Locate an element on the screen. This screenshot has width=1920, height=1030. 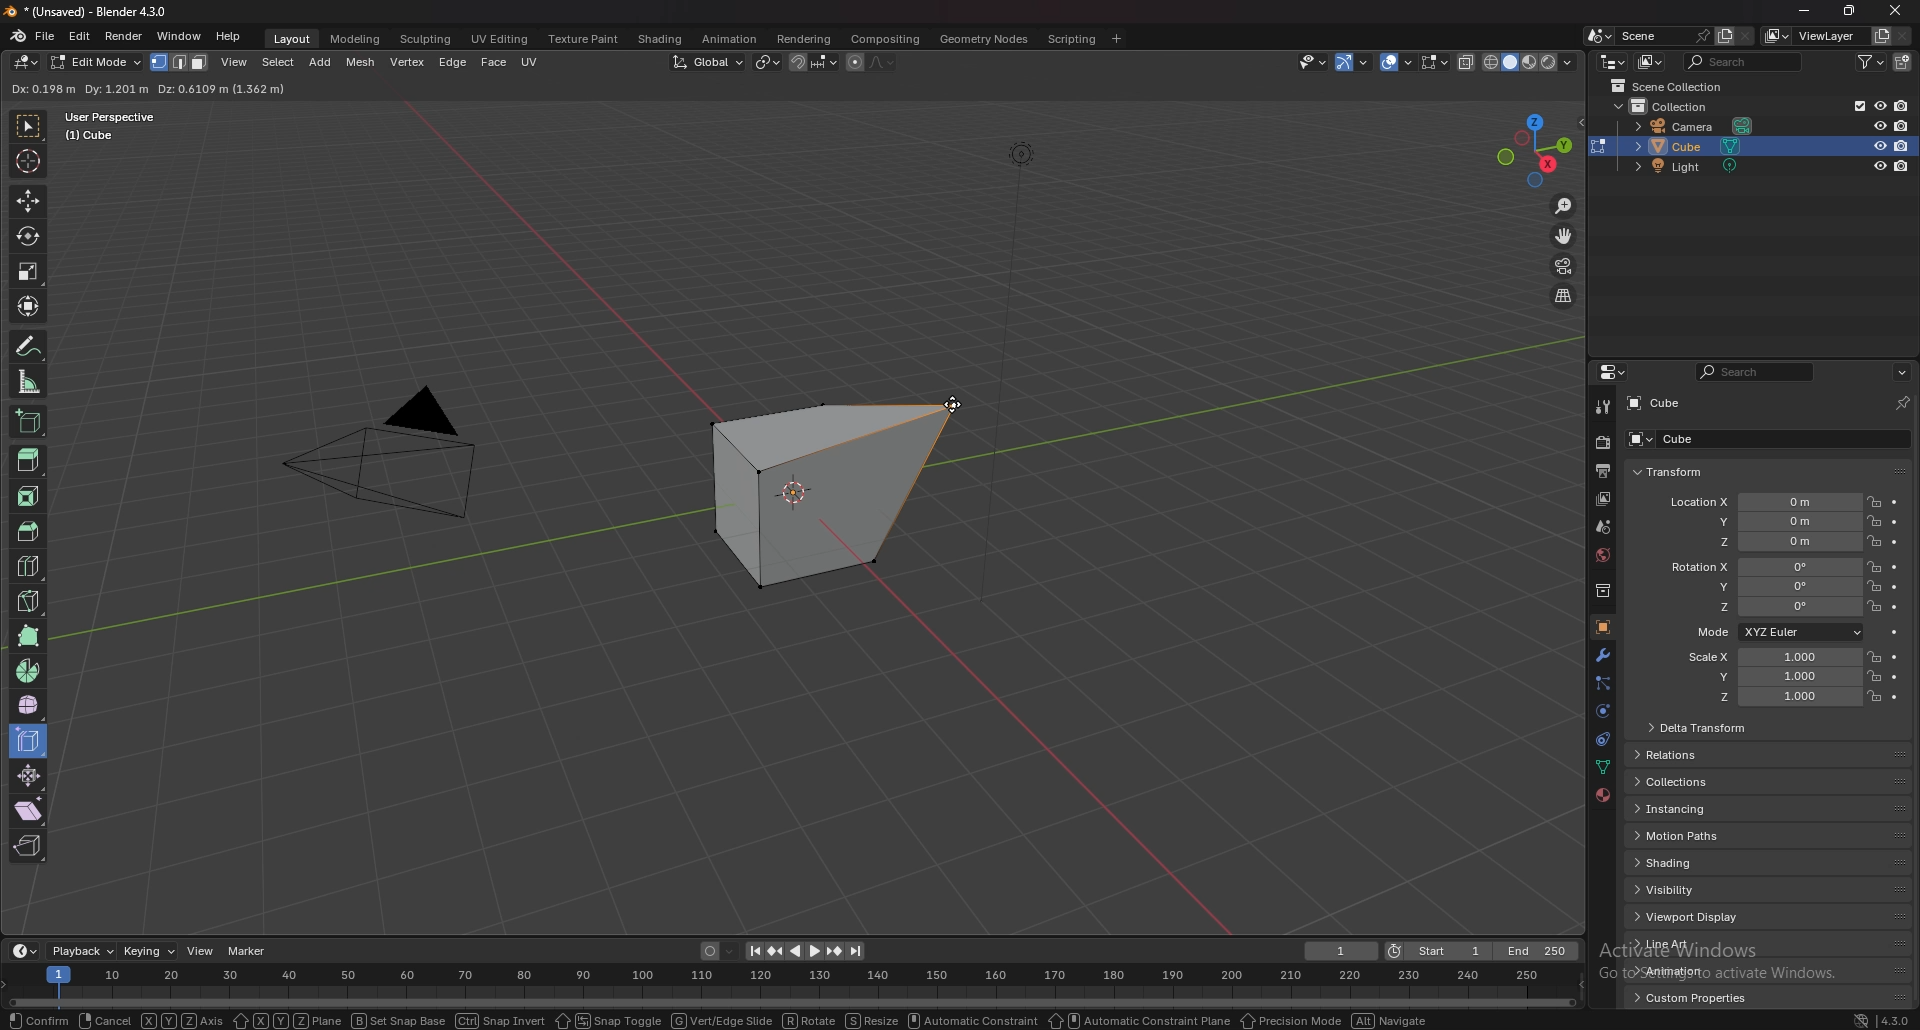
transform is located at coordinates (29, 305).